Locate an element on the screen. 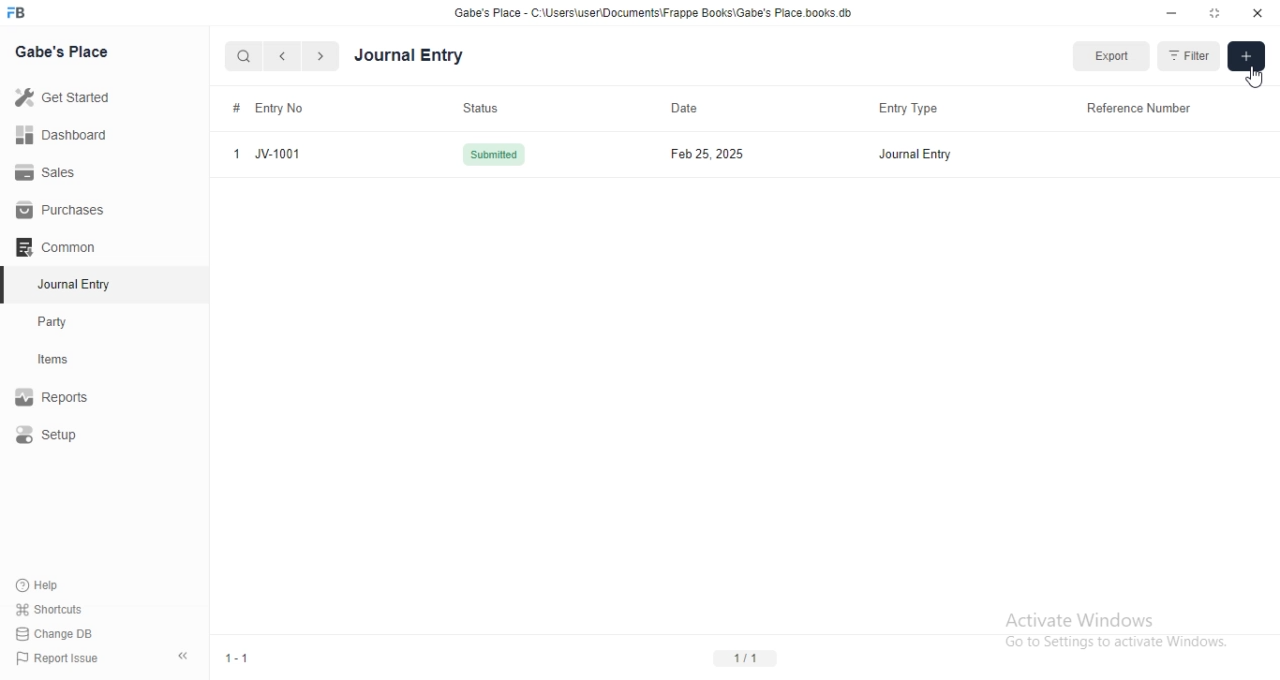 The width and height of the screenshot is (1280, 680). Add is located at coordinates (1248, 57).